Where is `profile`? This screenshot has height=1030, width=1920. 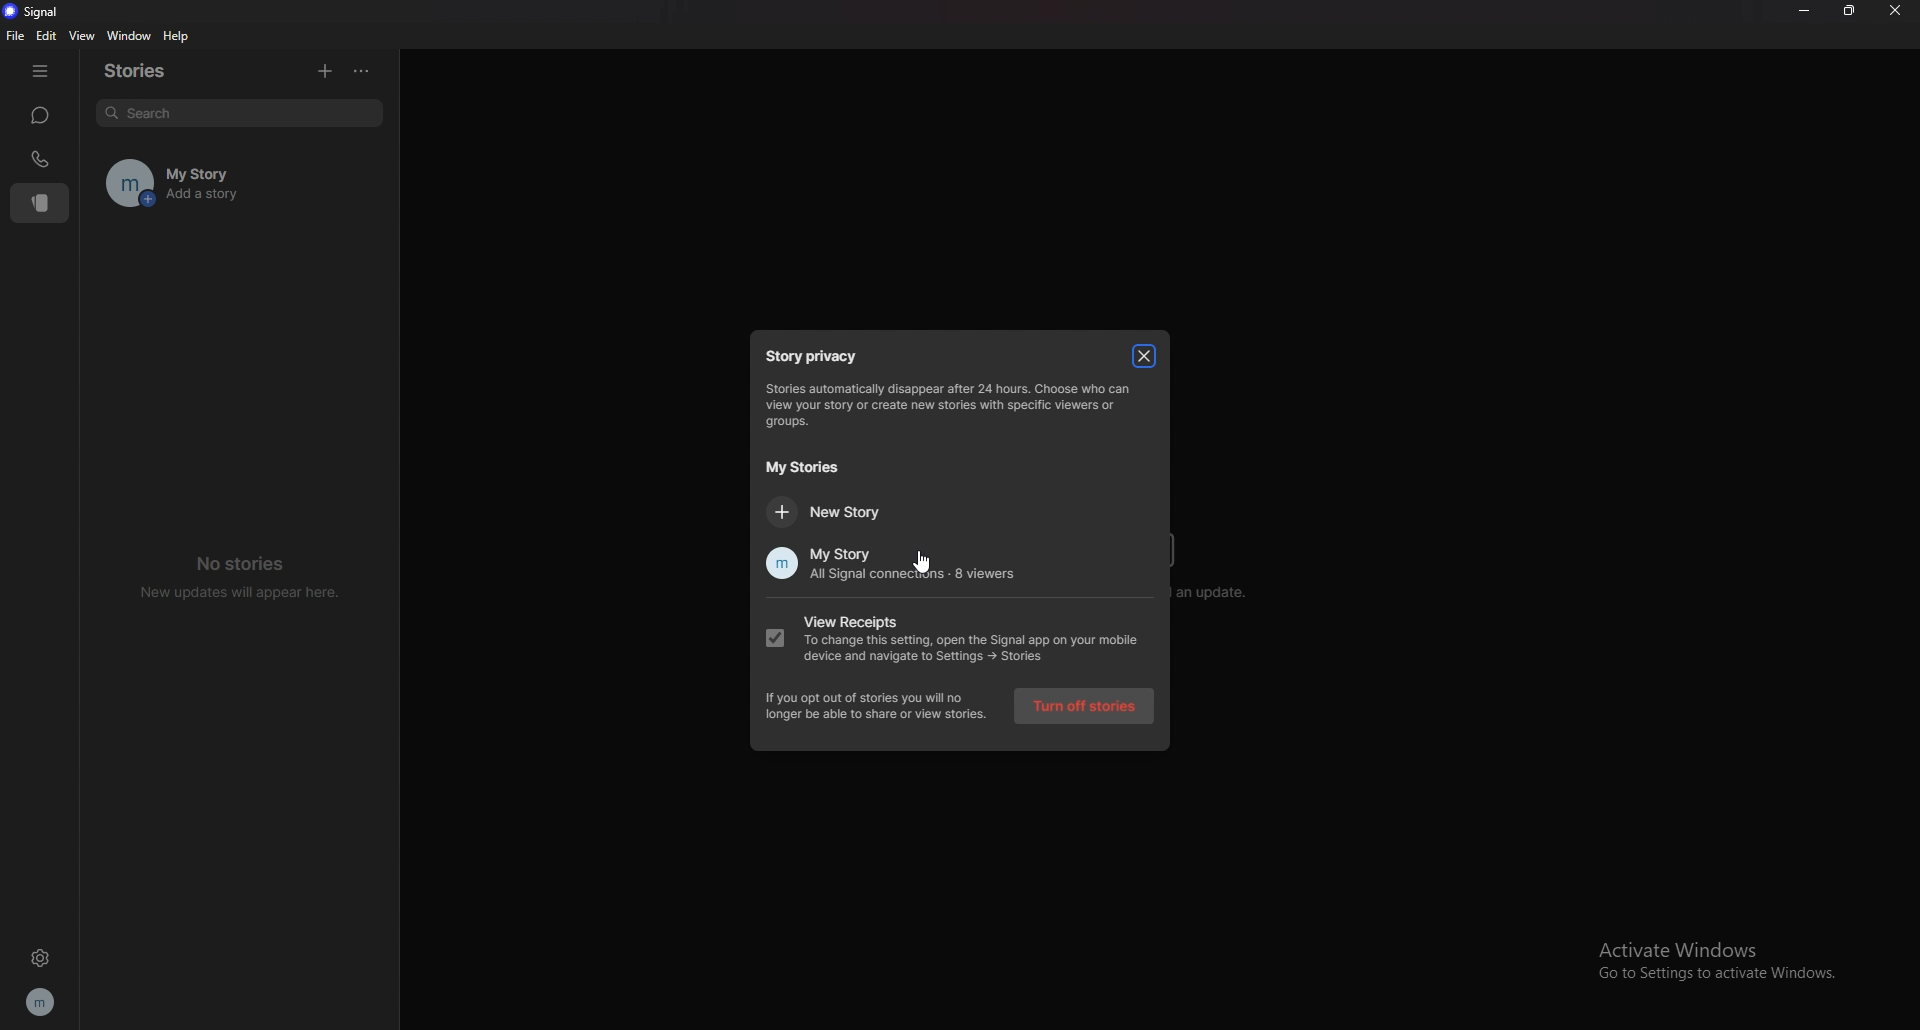
profile is located at coordinates (42, 999).